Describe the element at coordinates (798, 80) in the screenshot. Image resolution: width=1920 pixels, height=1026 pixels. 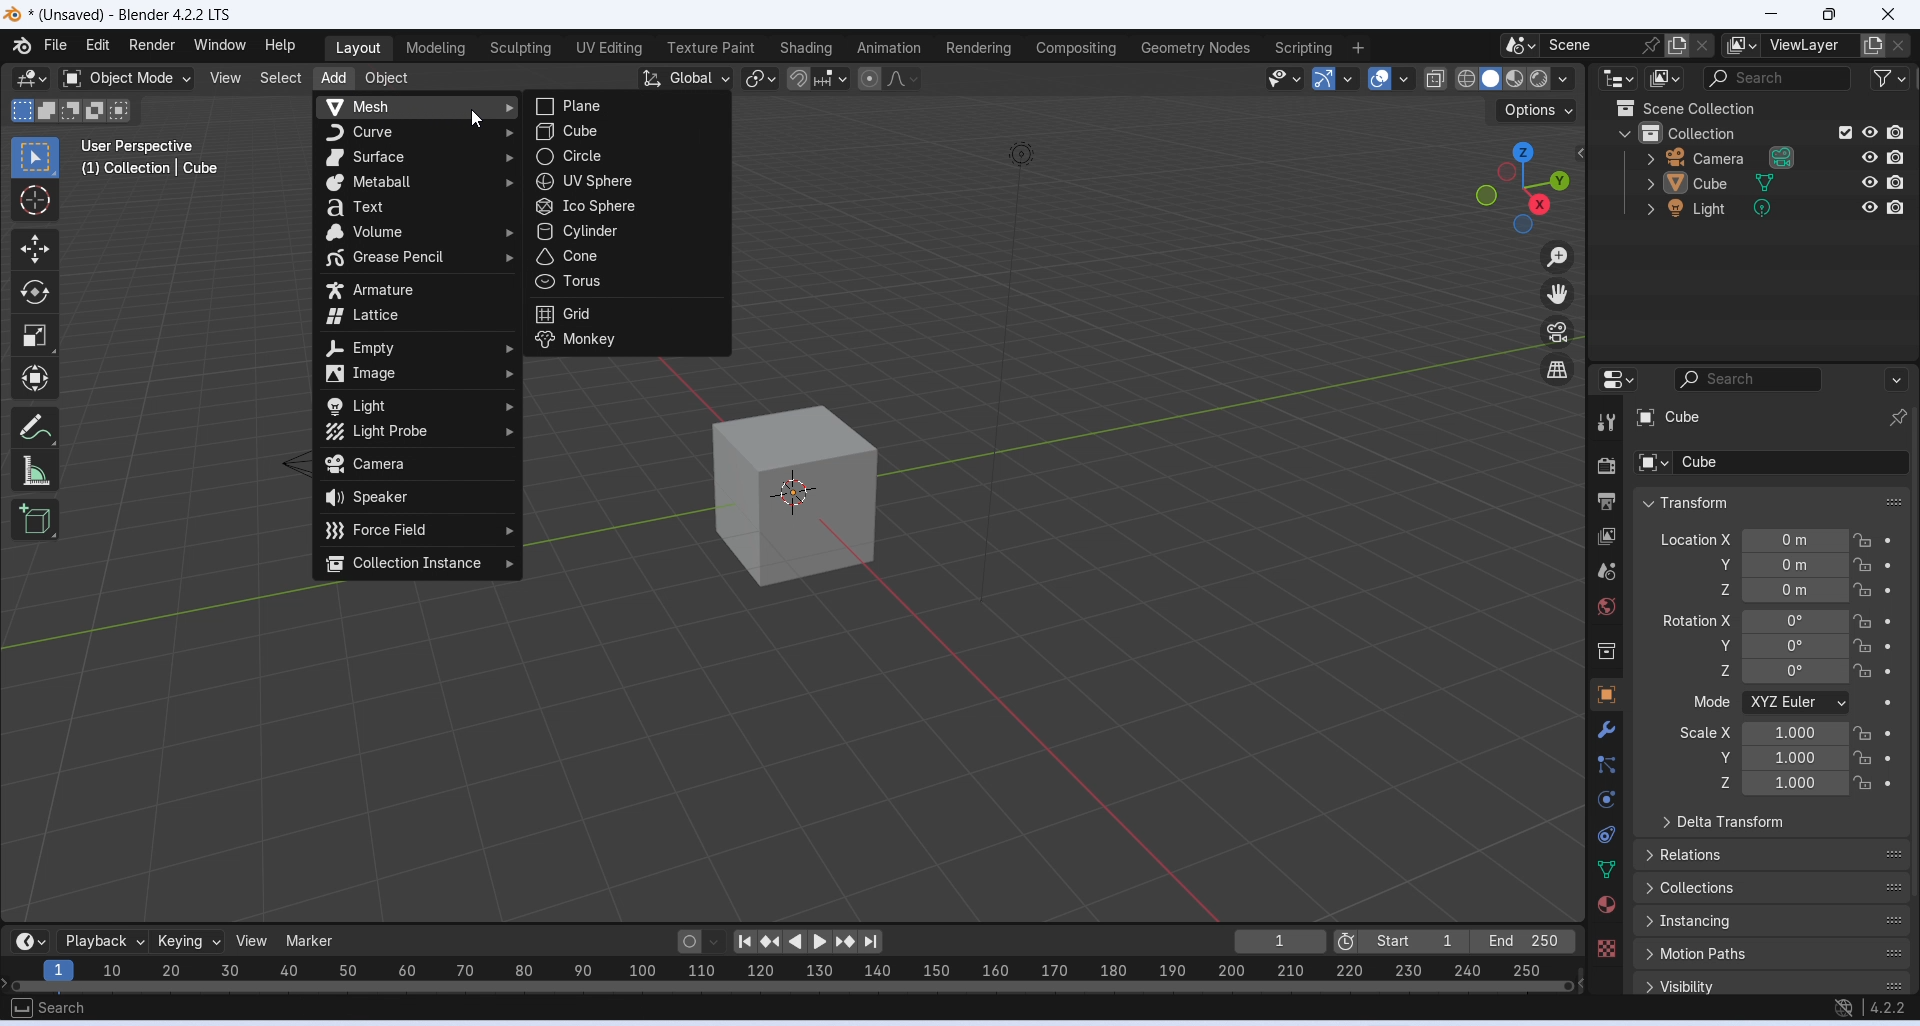
I see `snap` at that location.